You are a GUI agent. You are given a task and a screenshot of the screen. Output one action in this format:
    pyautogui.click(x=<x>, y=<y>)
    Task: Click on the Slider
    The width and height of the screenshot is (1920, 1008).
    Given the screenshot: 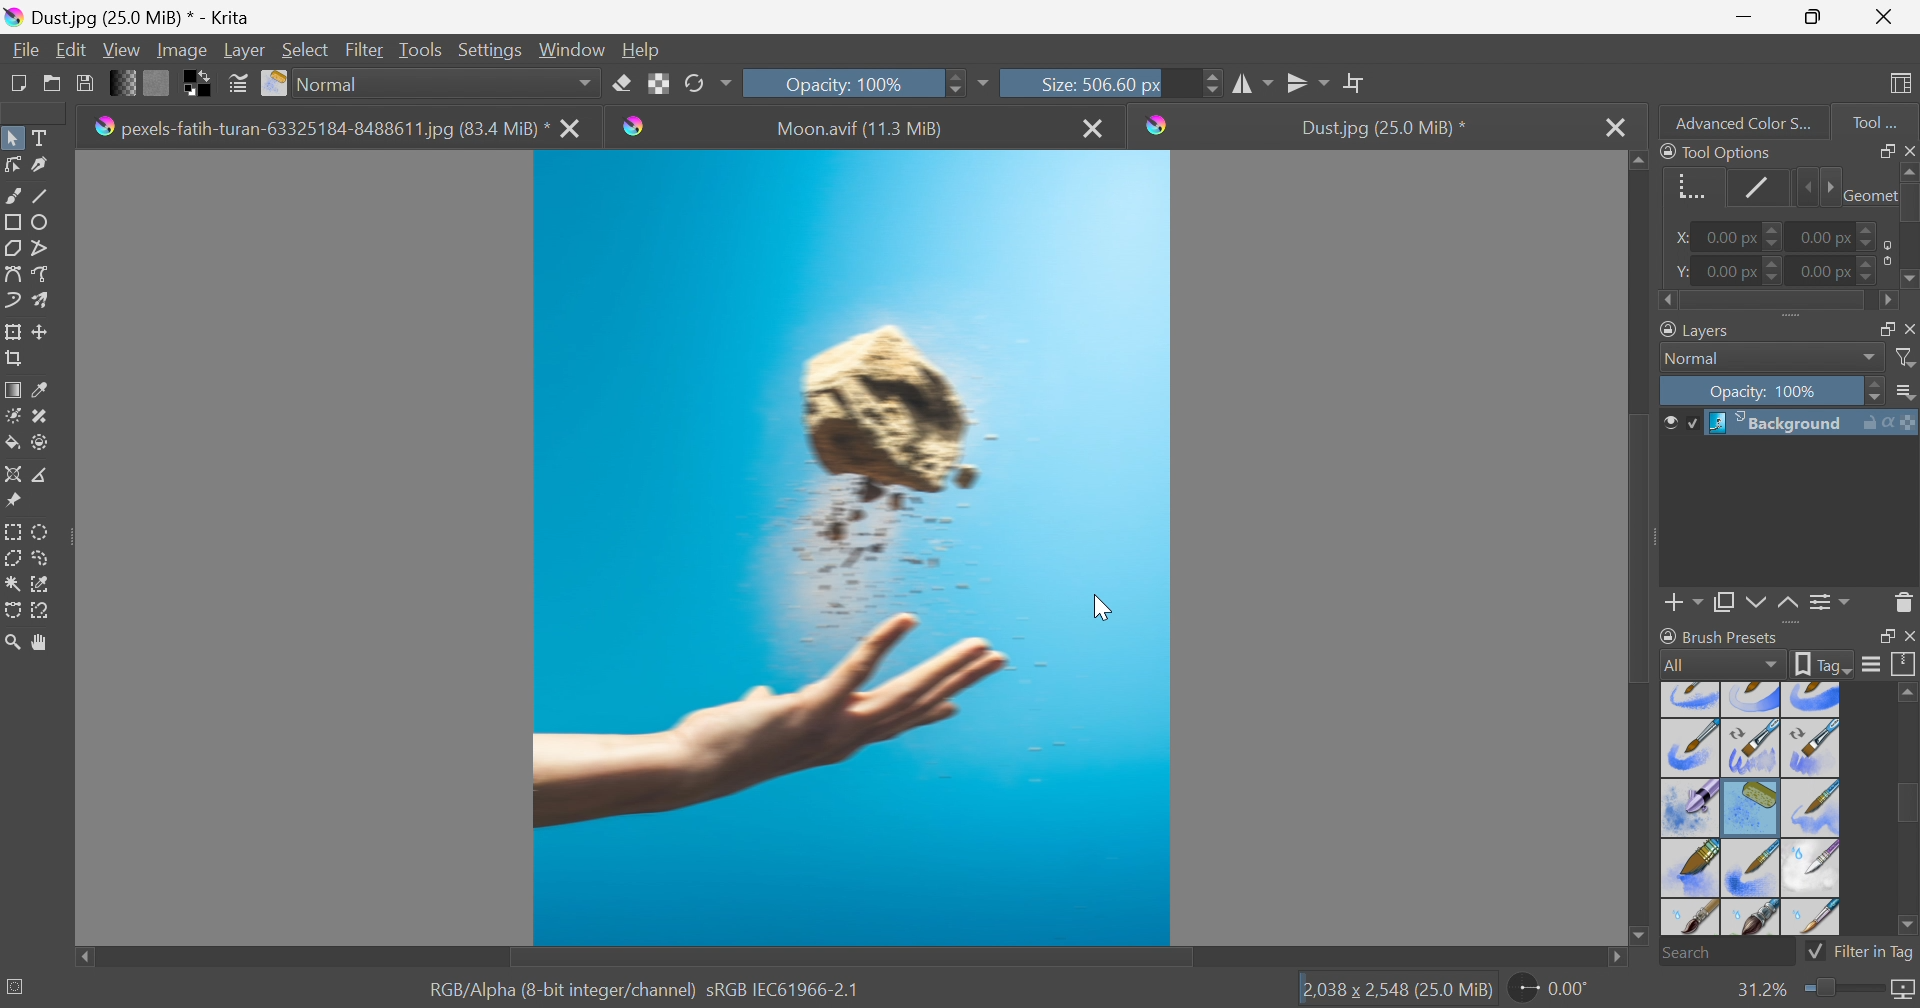 What is the action you would take?
    pyautogui.click(x=1816, y=188)
    